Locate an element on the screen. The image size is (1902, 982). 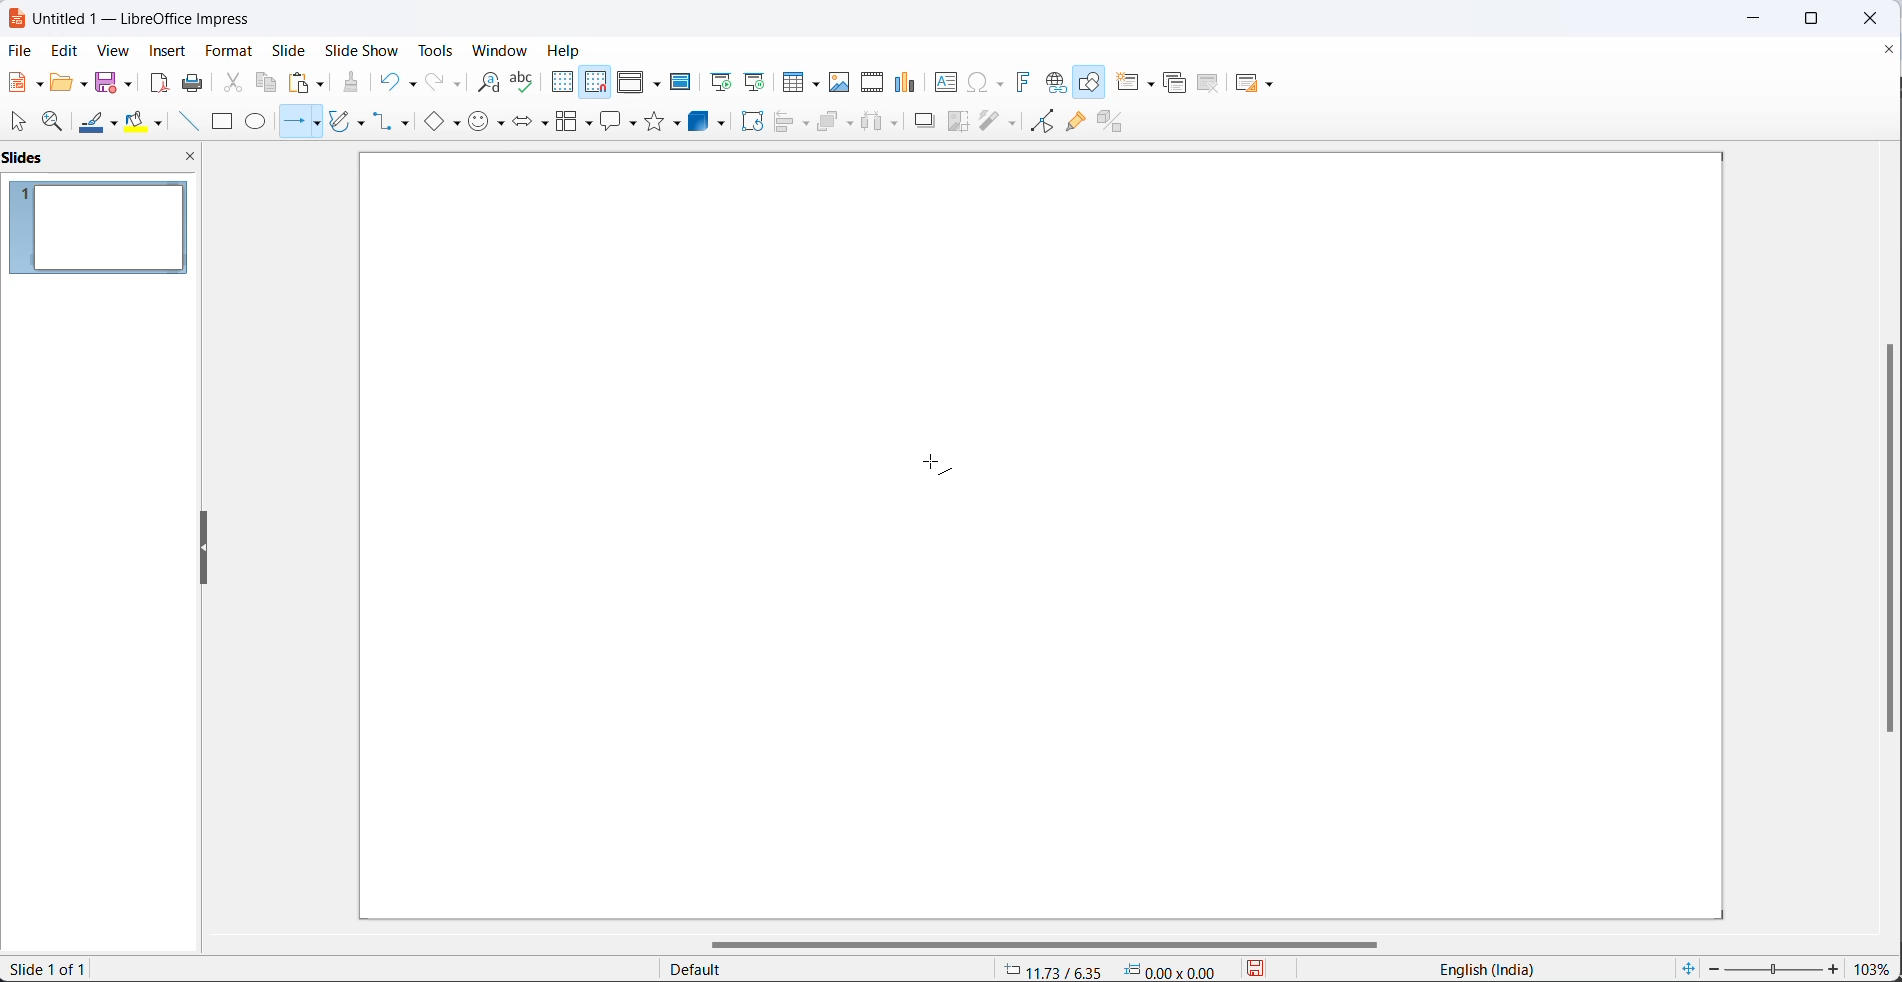
file is located at coordinates (18, 50).